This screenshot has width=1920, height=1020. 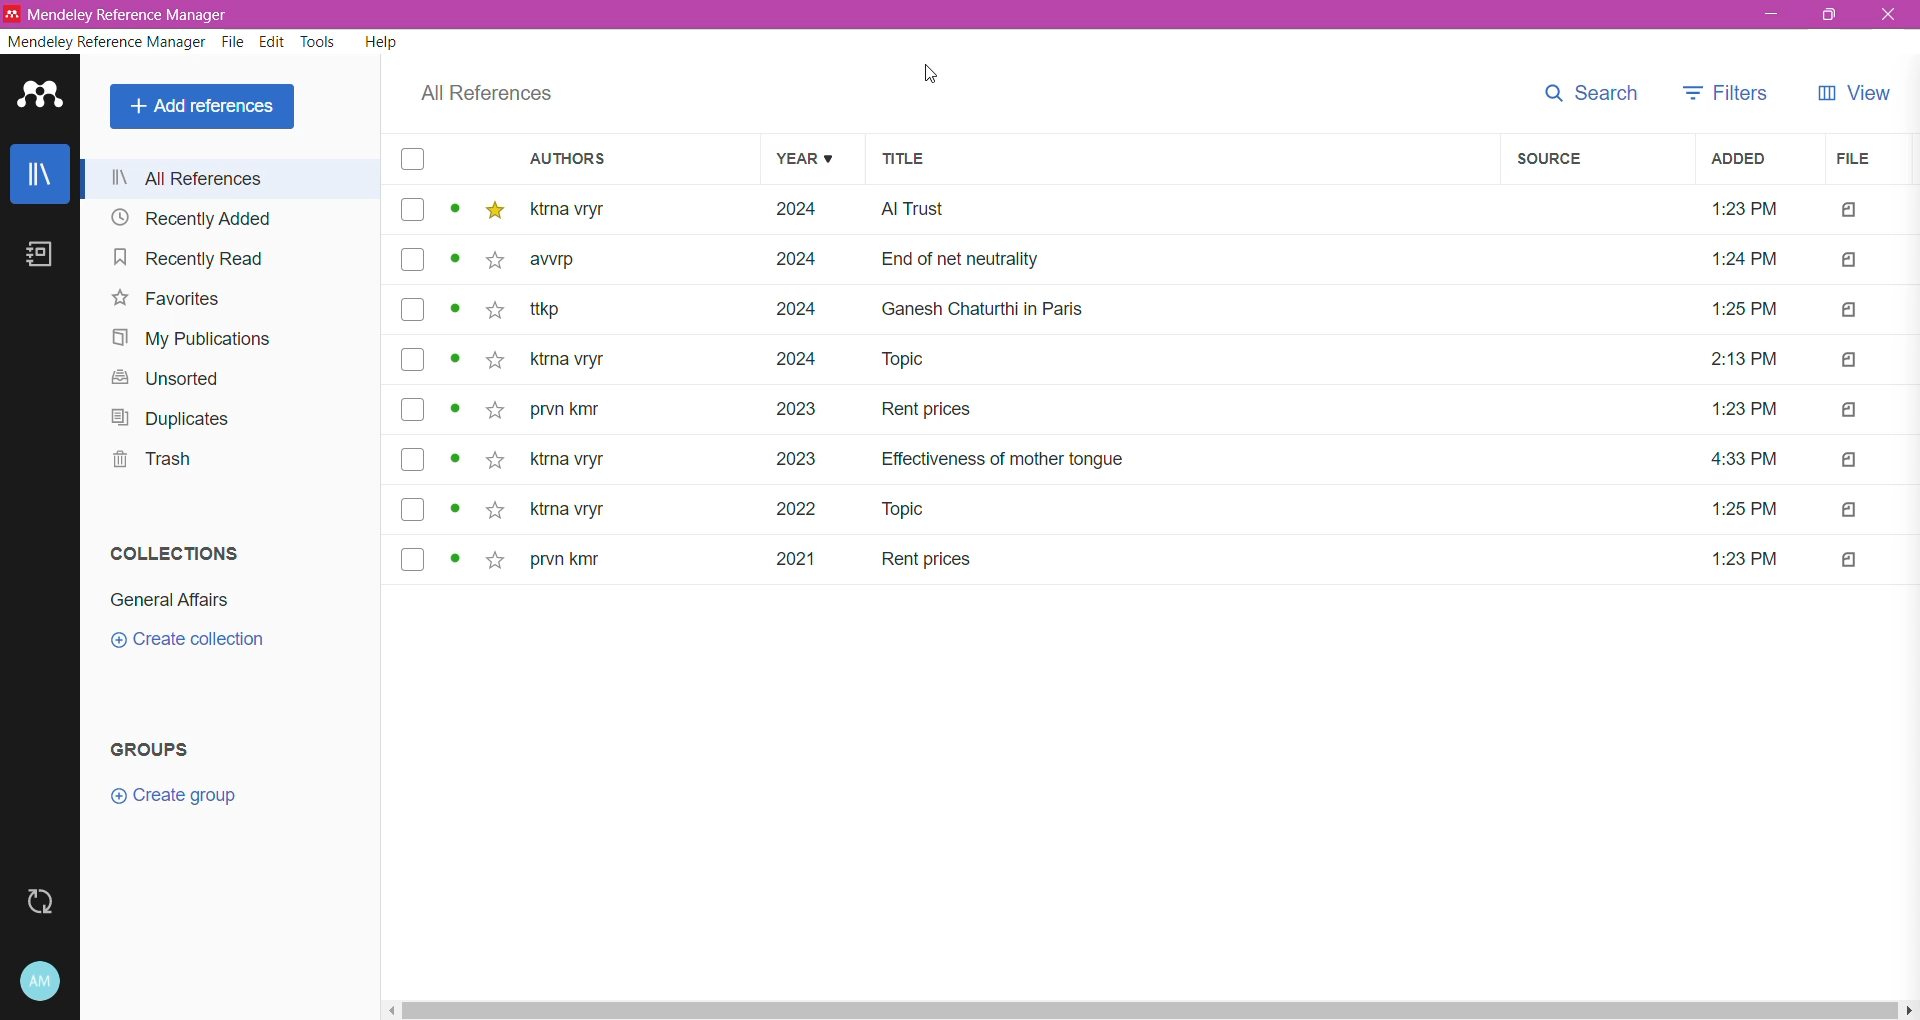 I want to click on added, so click(x=1739, y=159).